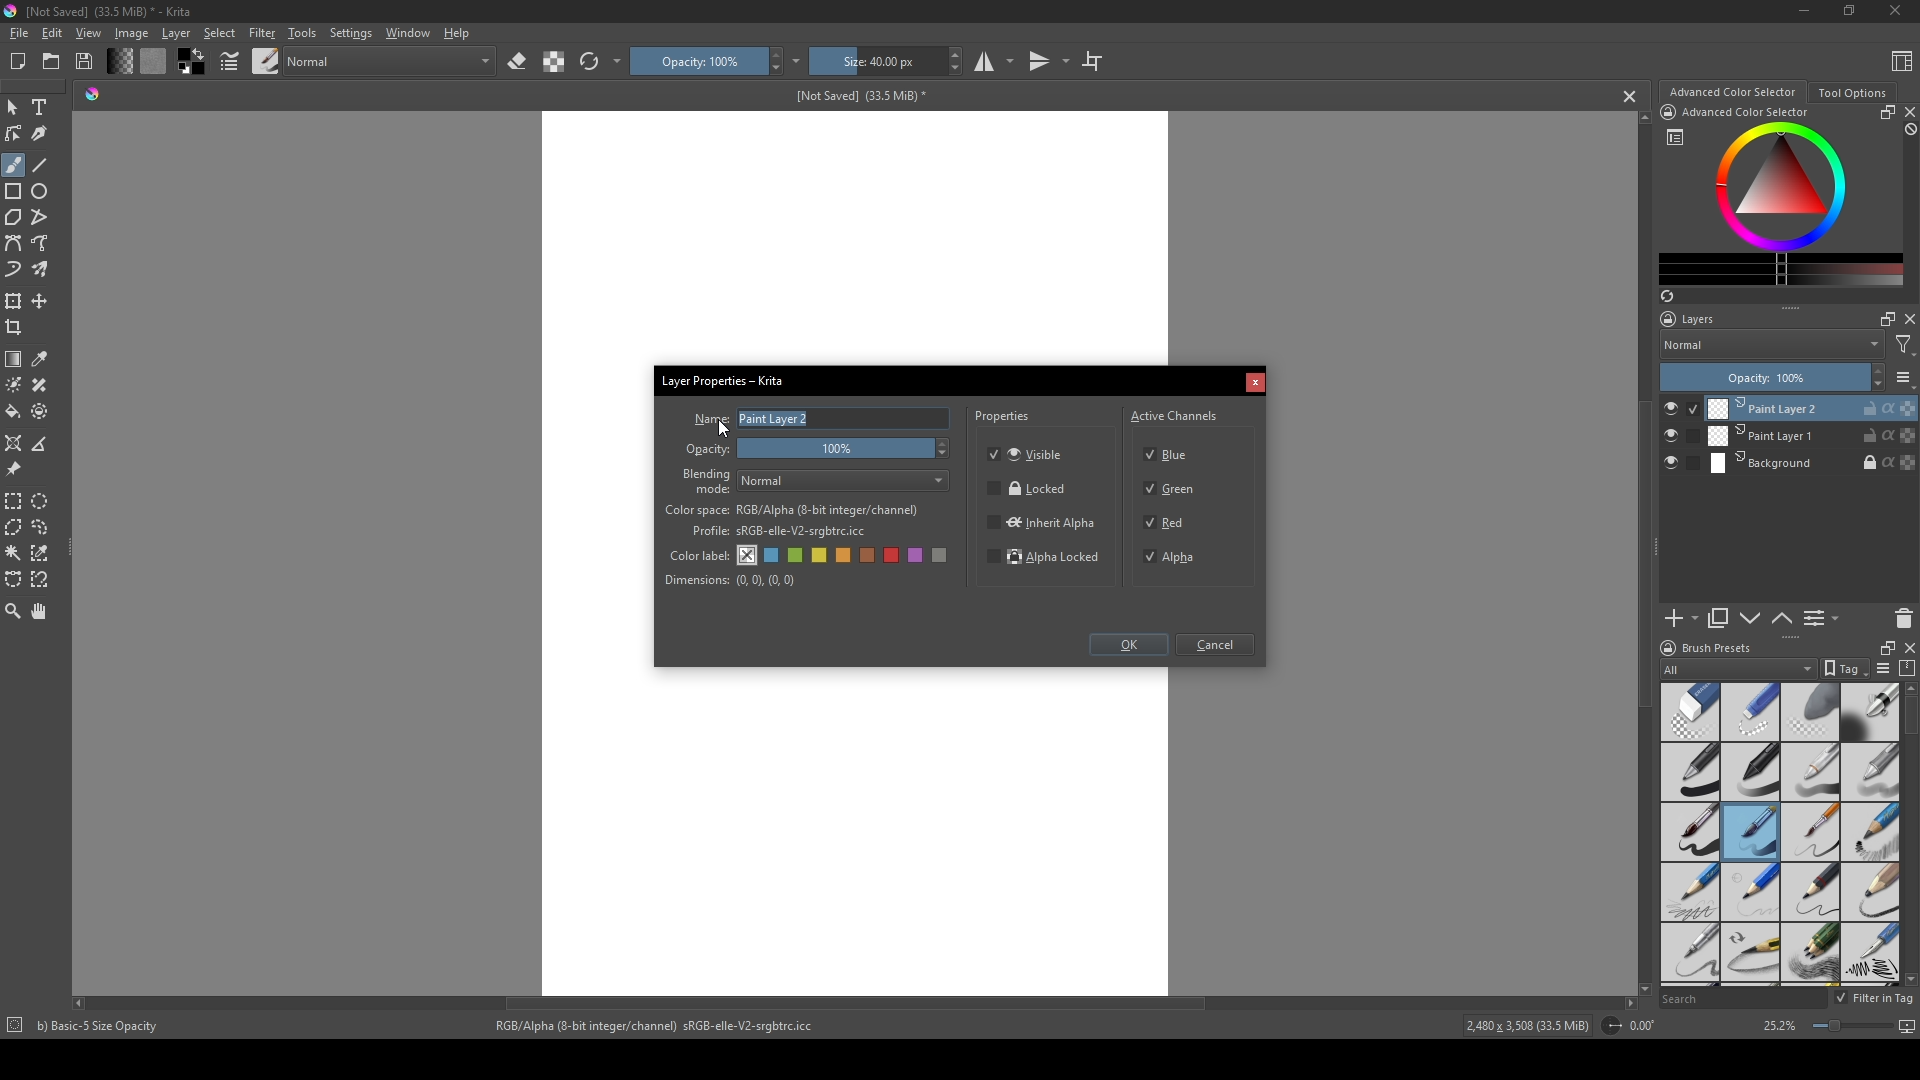 The height and width of the screenshot is (1080, 1920). What do you see at coordinates (1690, 833) in the screenshot?
I see `thick brush` at bounding box center [1690, 833].